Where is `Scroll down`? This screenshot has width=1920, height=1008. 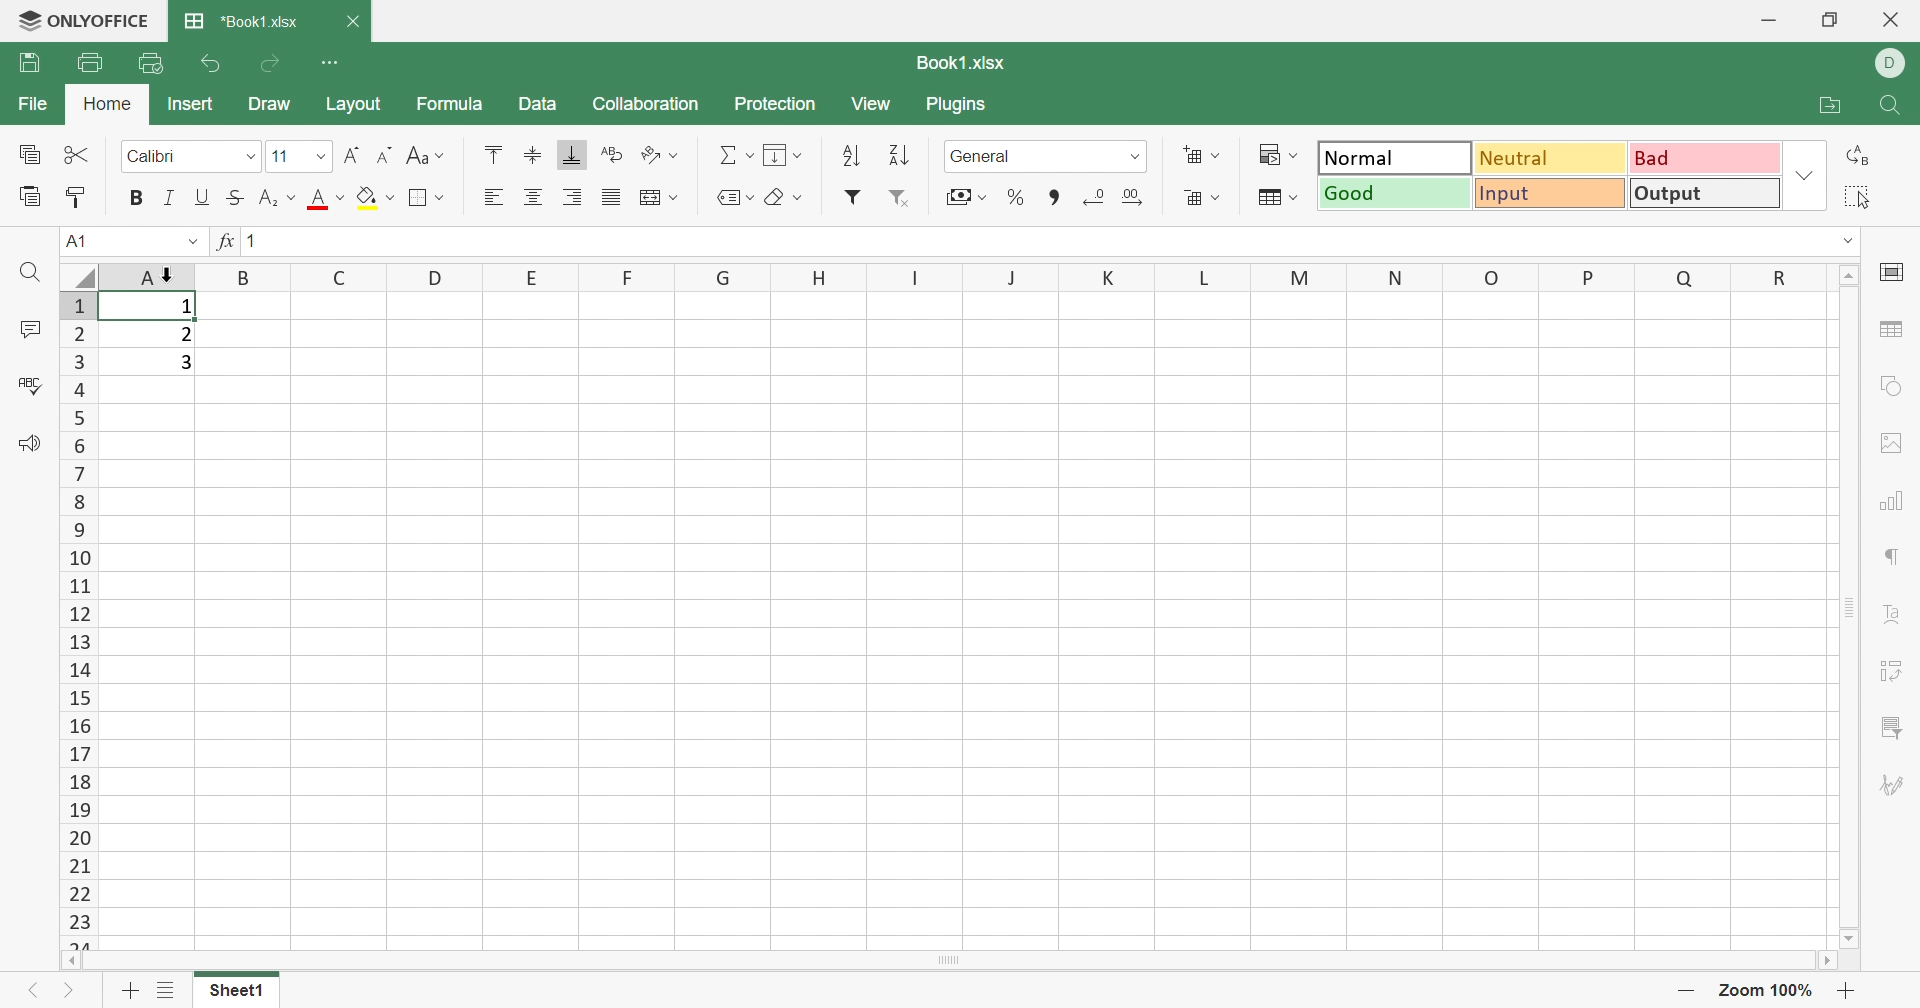 Scroll down is located at coordinates (1849, 940).